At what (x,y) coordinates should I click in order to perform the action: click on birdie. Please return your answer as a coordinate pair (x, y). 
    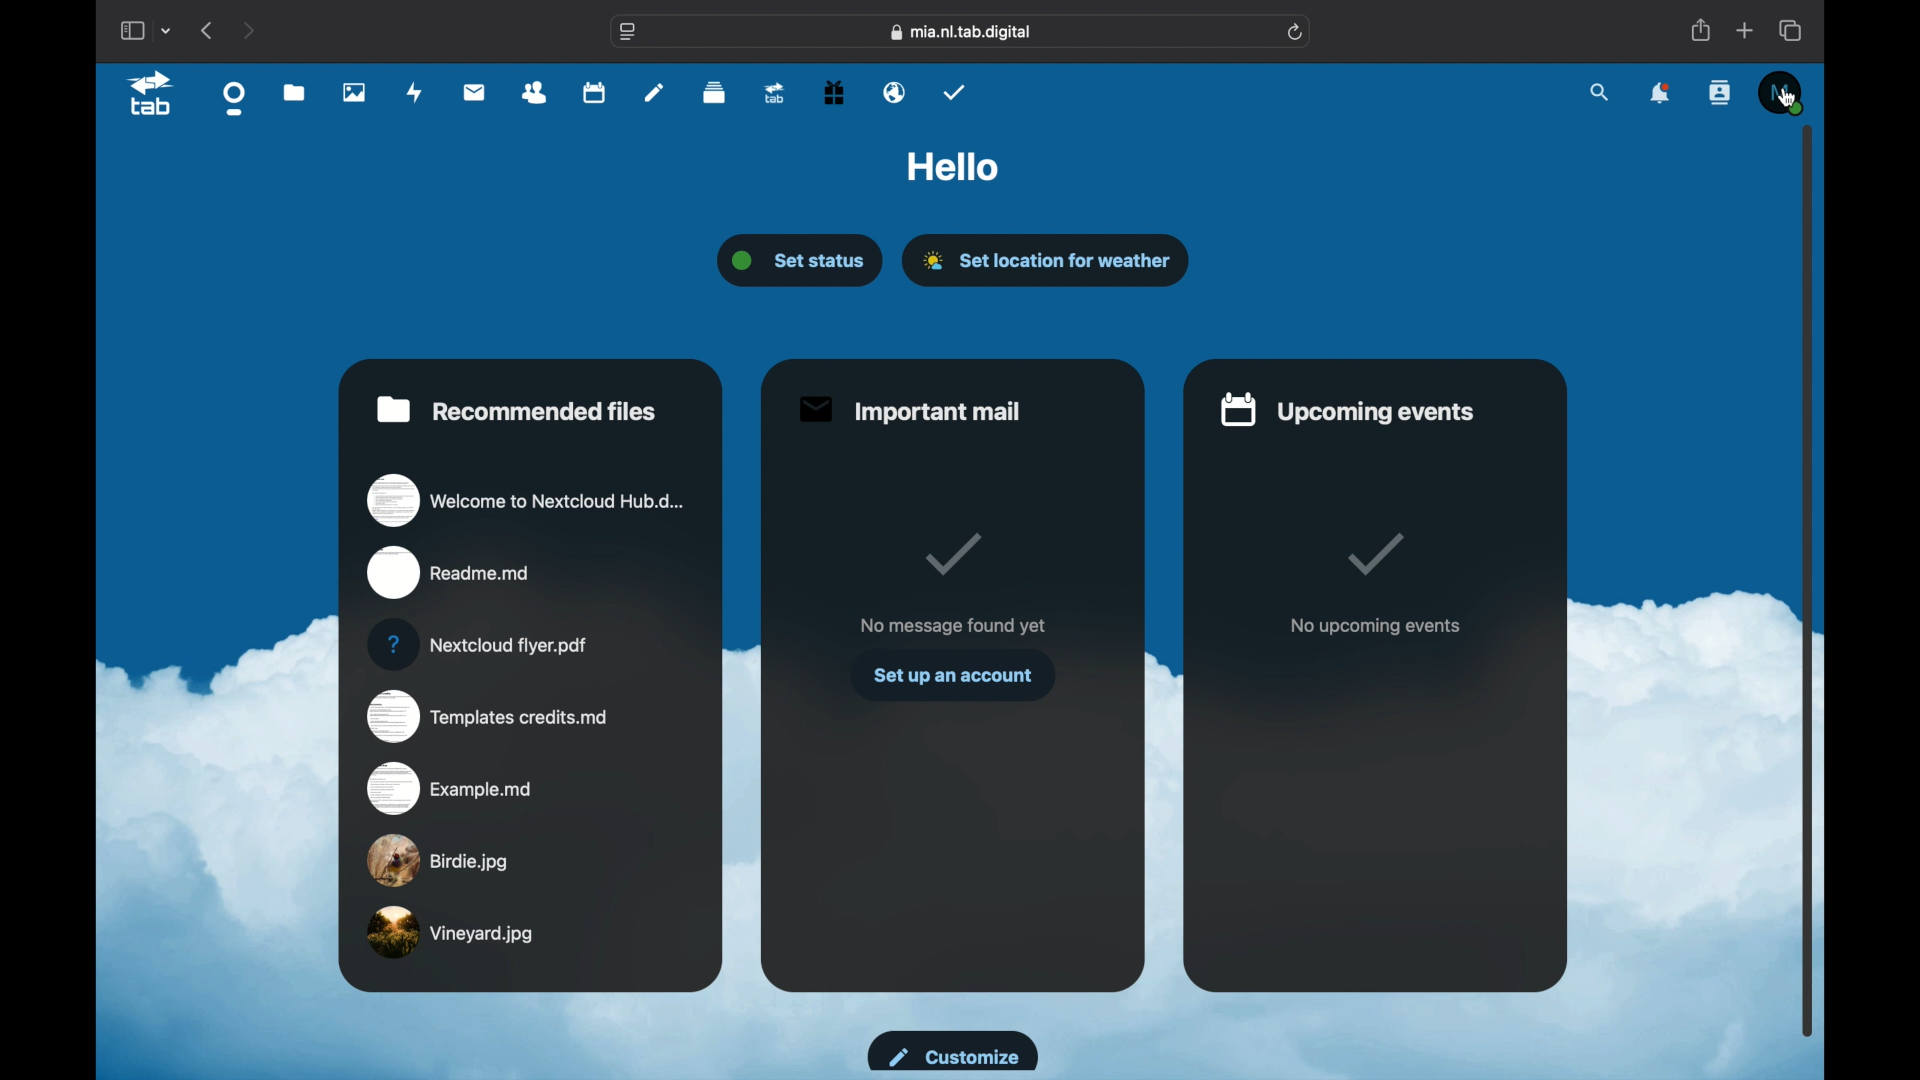
    Looking at the image, I should click on (438, 860).